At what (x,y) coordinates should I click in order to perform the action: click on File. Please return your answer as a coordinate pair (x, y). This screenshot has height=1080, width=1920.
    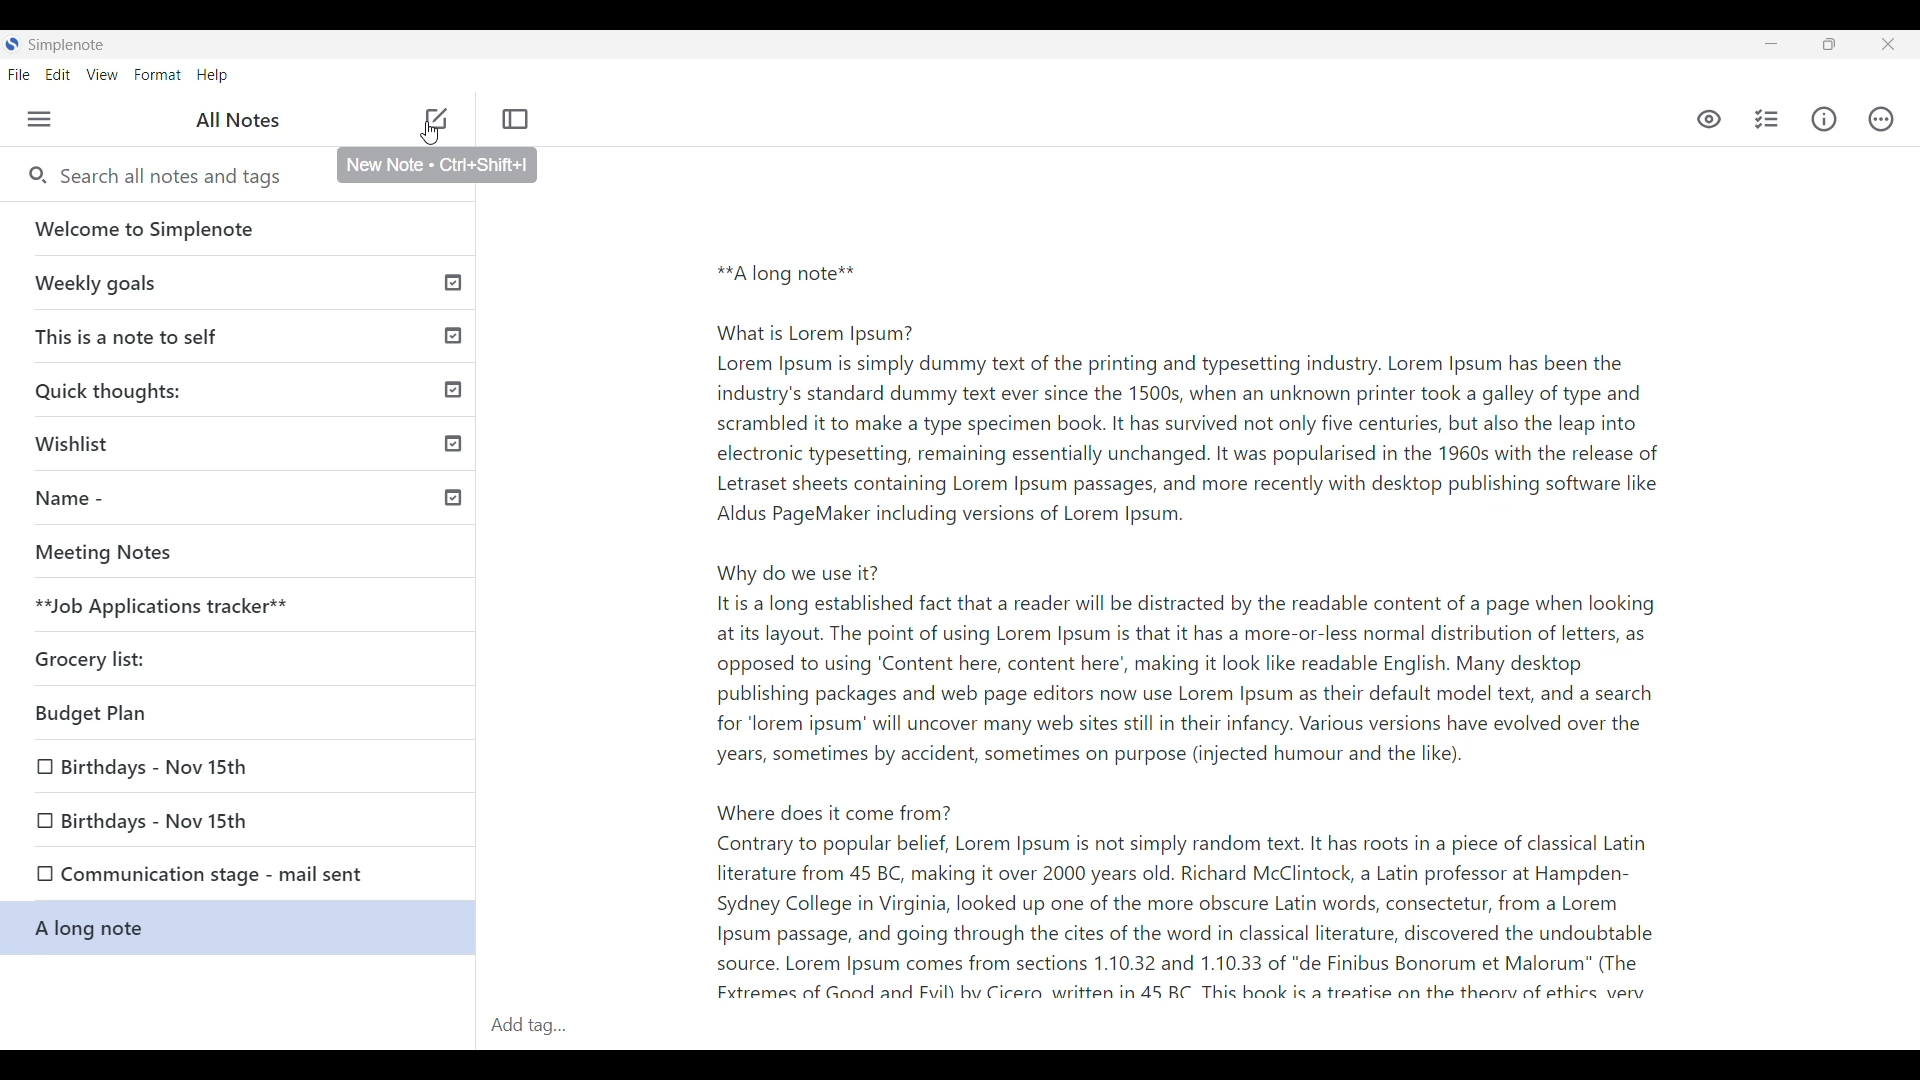
    Looking at the image, I should click on (19, 74).